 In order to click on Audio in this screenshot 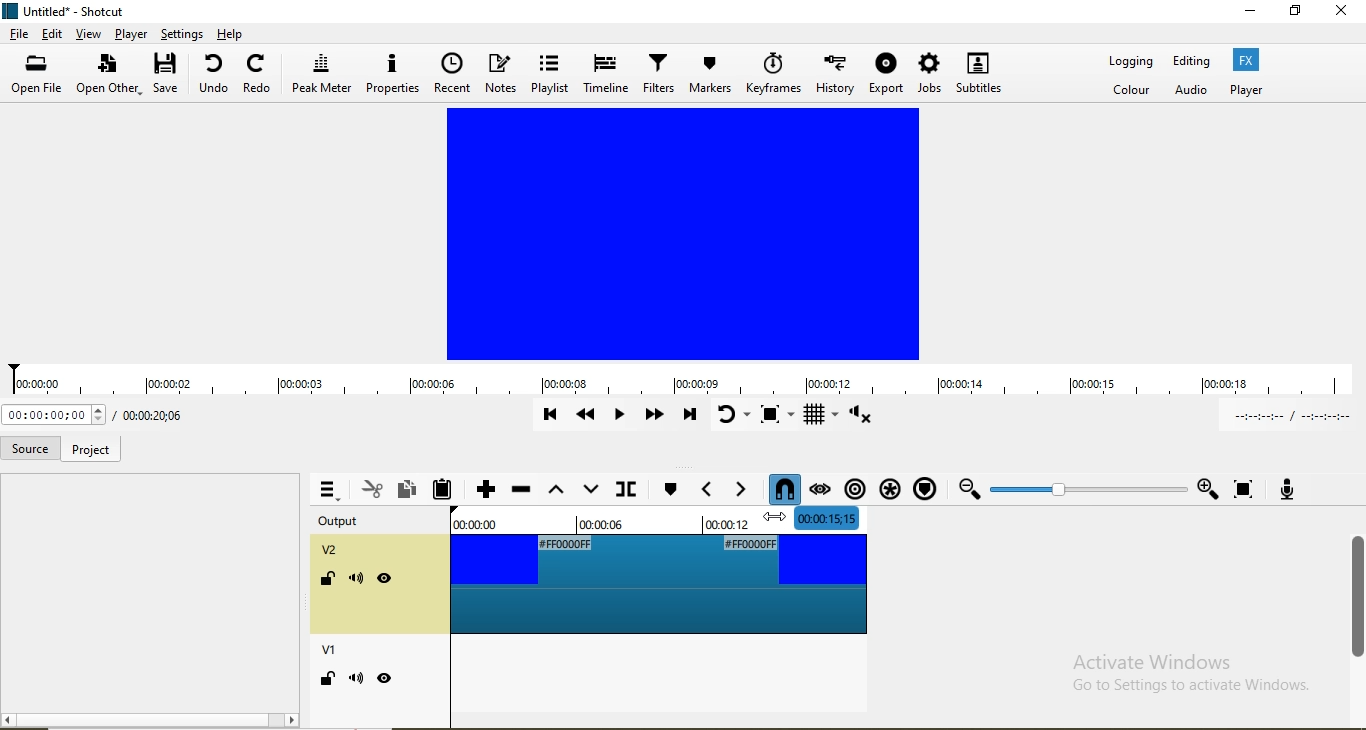, I will do `click(1193, 91)`.